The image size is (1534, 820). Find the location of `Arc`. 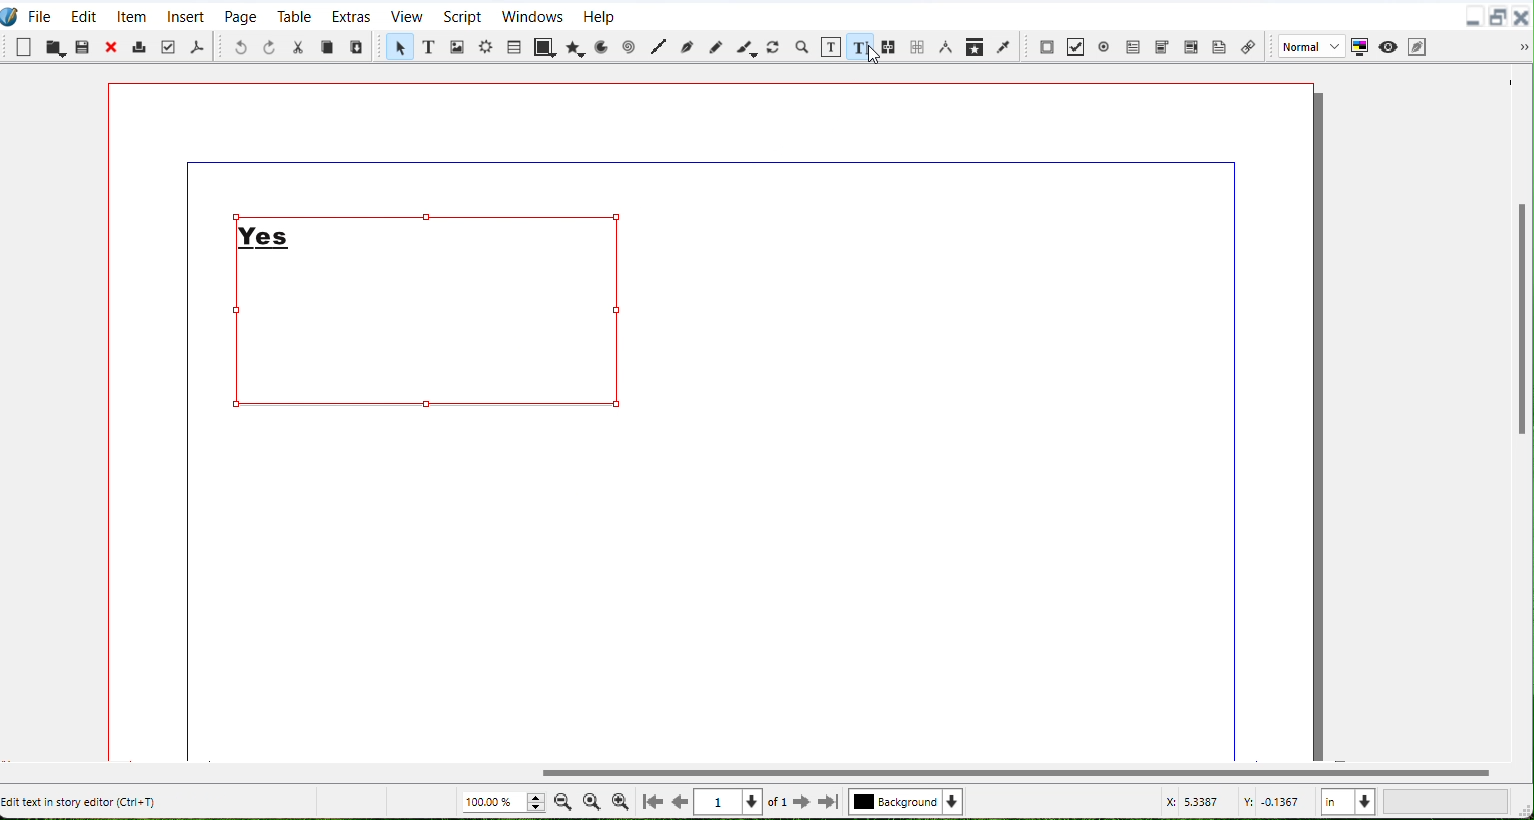

Arc is located at coordinates (601, 46).